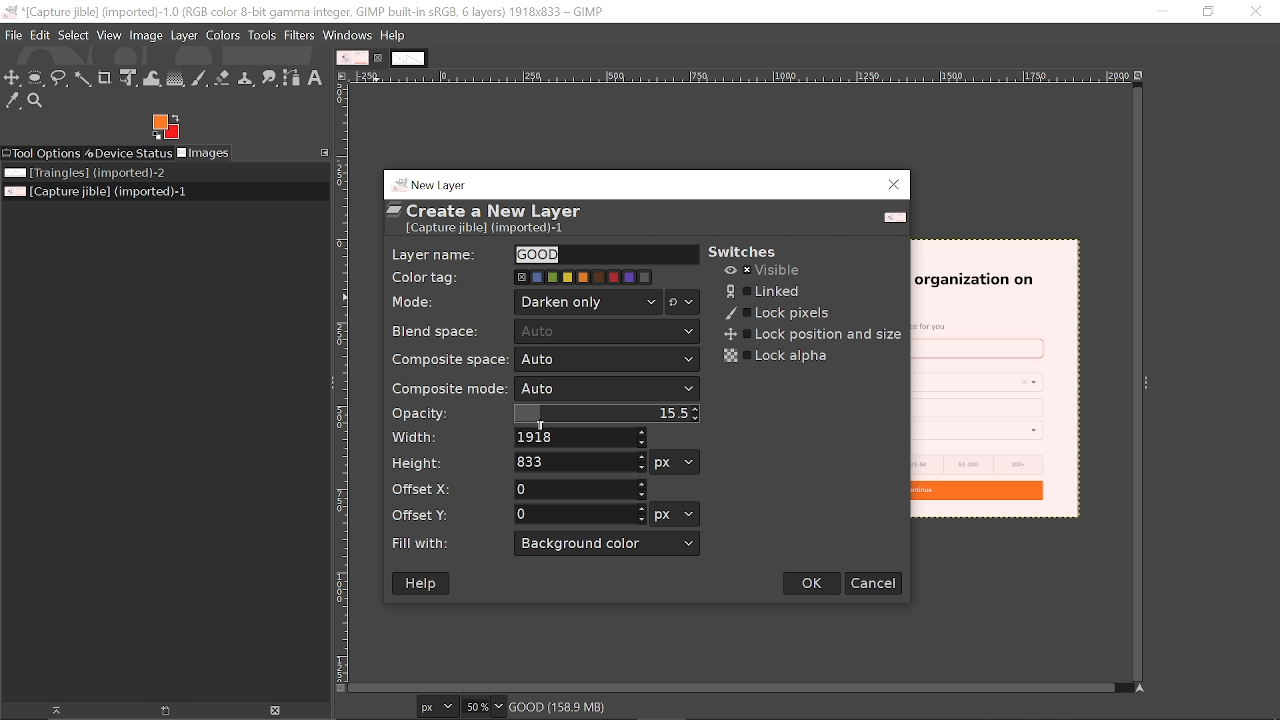 This screenshot has width=1280, height=720. I want to click on Restore down, so click(1209, 12).